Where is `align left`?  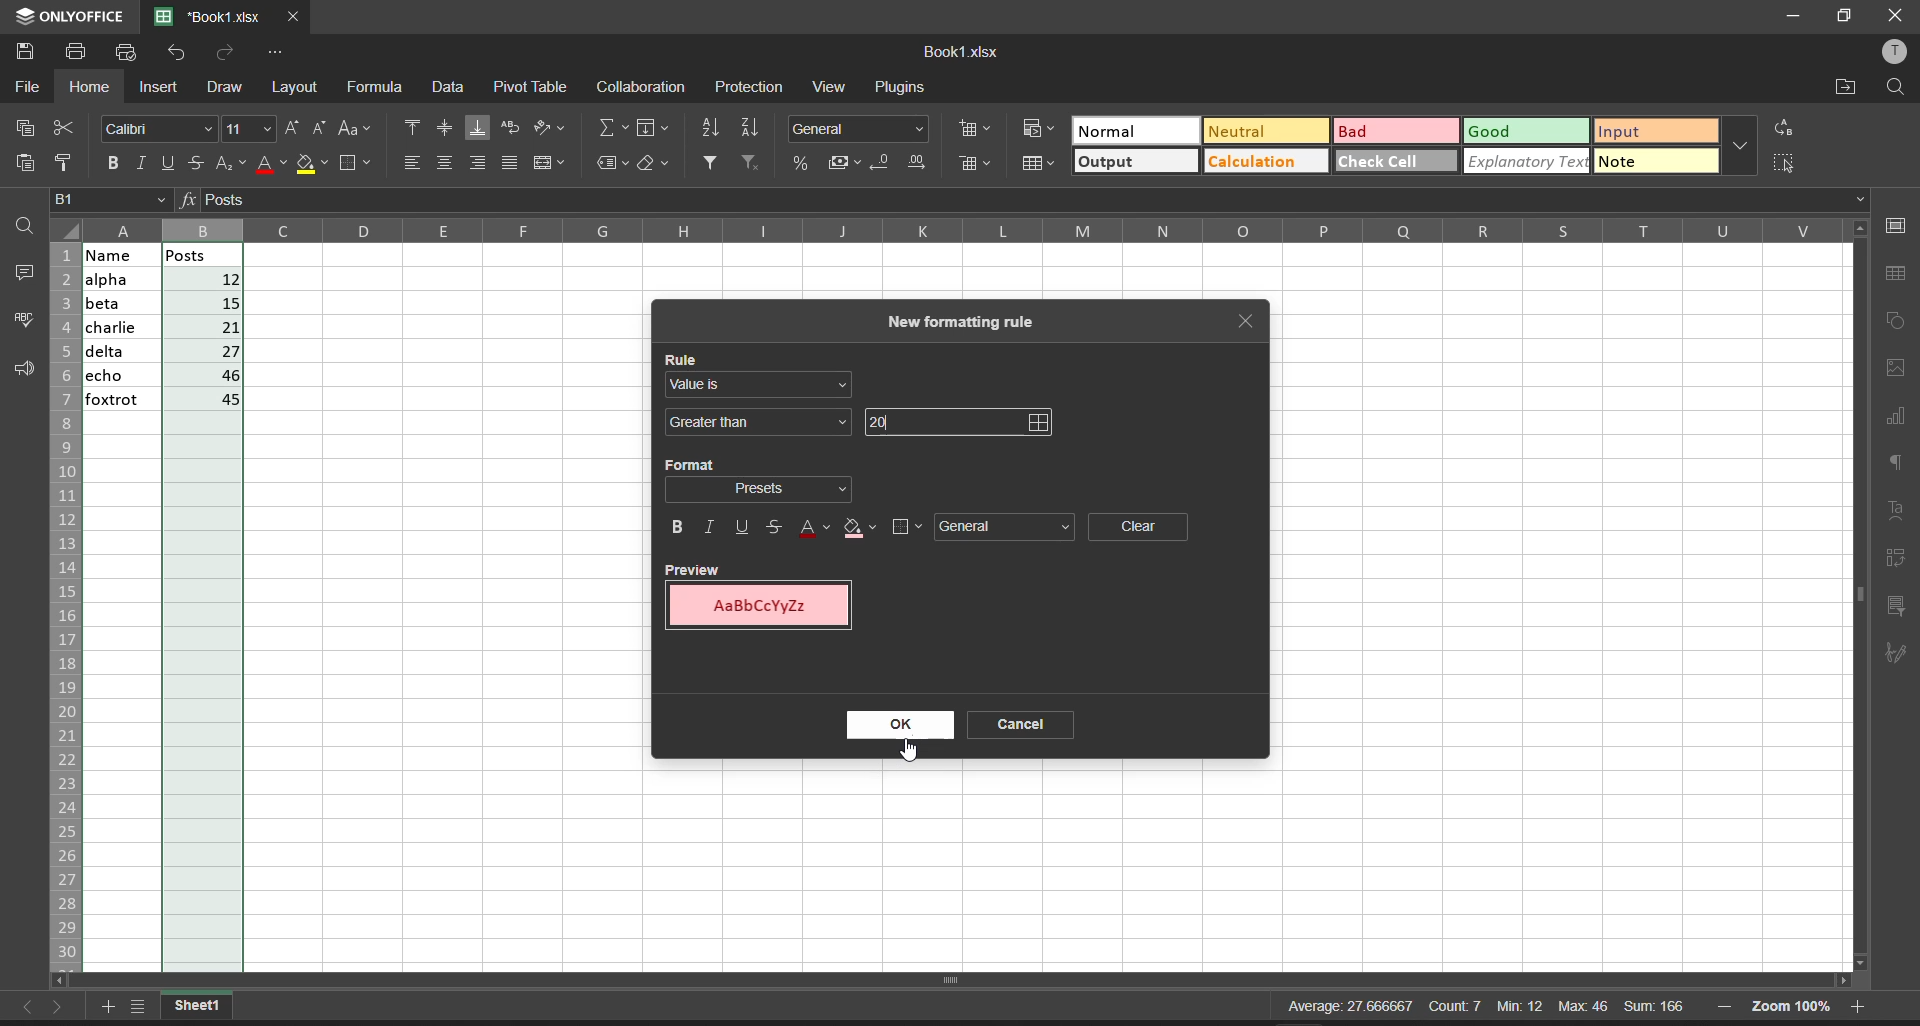 align left is located at coordinates (409, 161).